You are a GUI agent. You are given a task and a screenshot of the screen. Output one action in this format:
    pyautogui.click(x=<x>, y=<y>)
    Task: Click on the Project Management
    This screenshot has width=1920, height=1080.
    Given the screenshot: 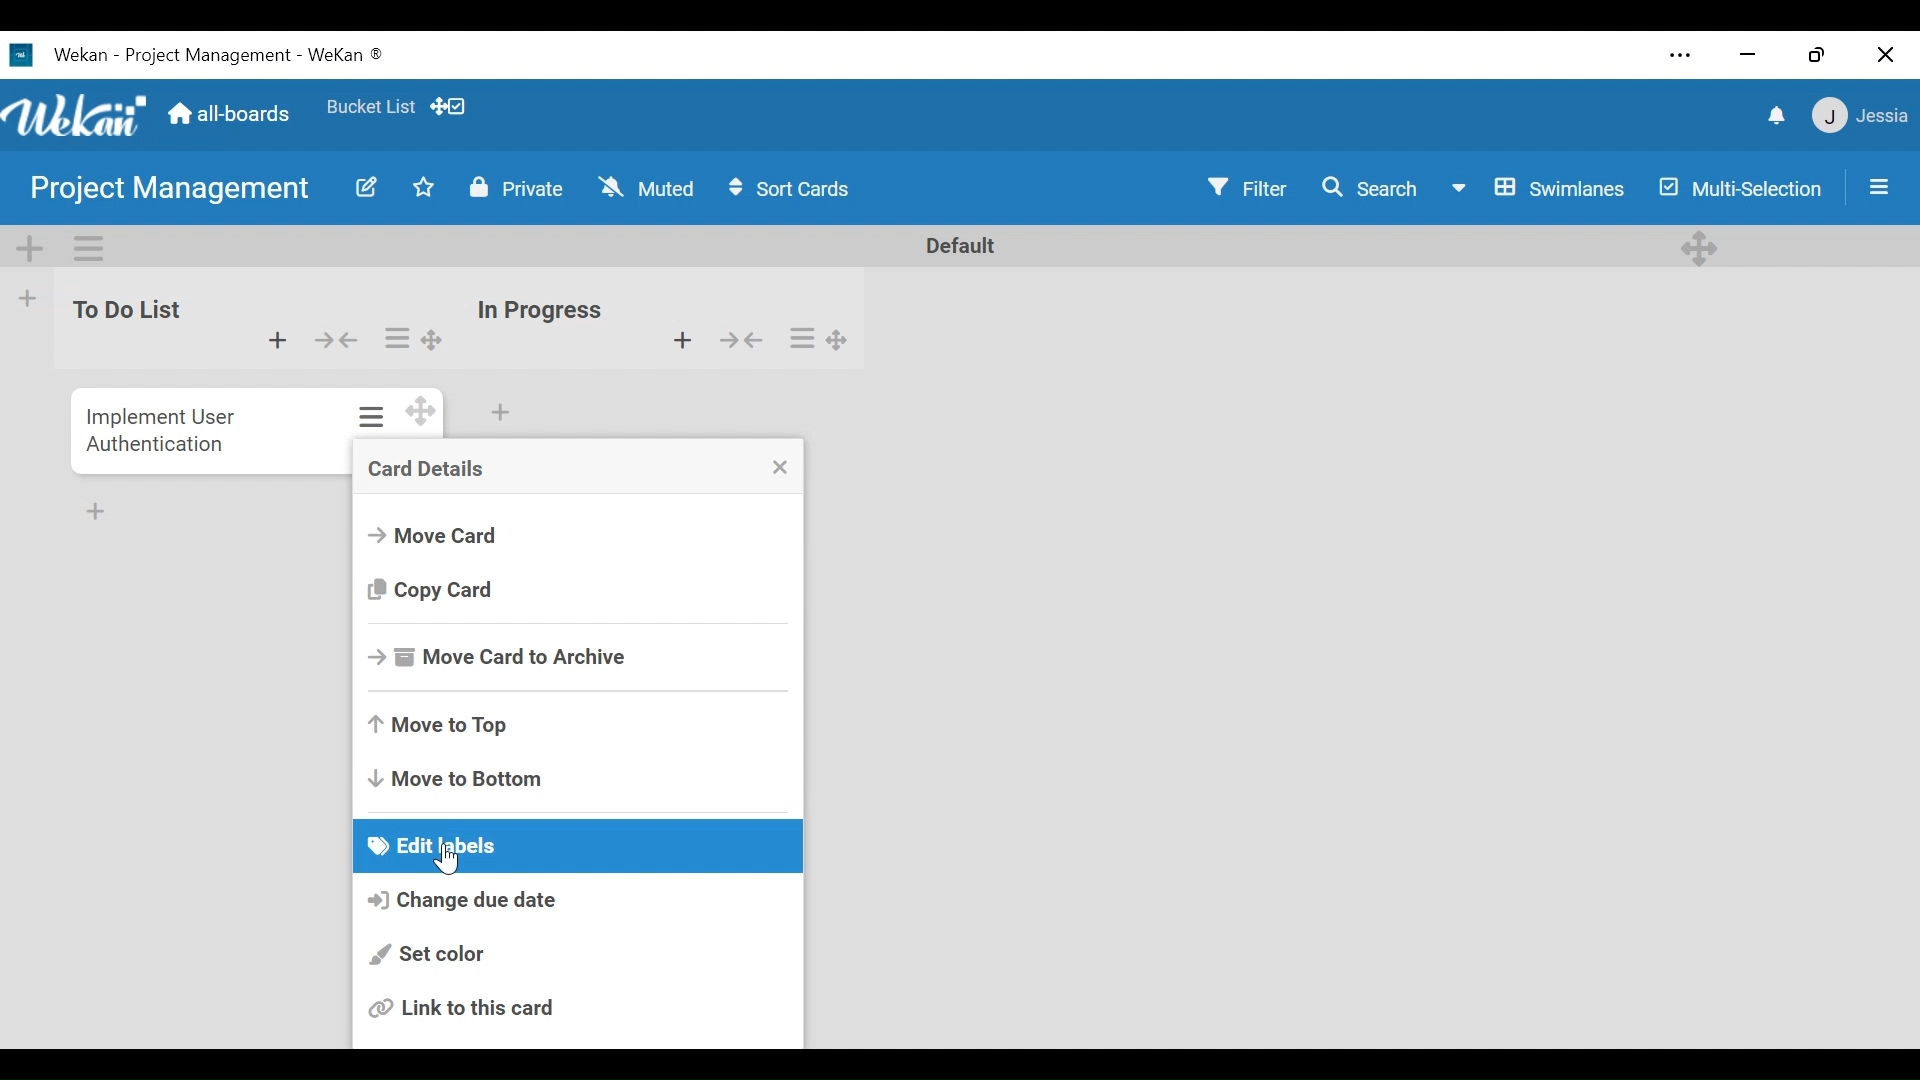 What is the action you would take?
    pyautogui.click(x=170, y=192)
    